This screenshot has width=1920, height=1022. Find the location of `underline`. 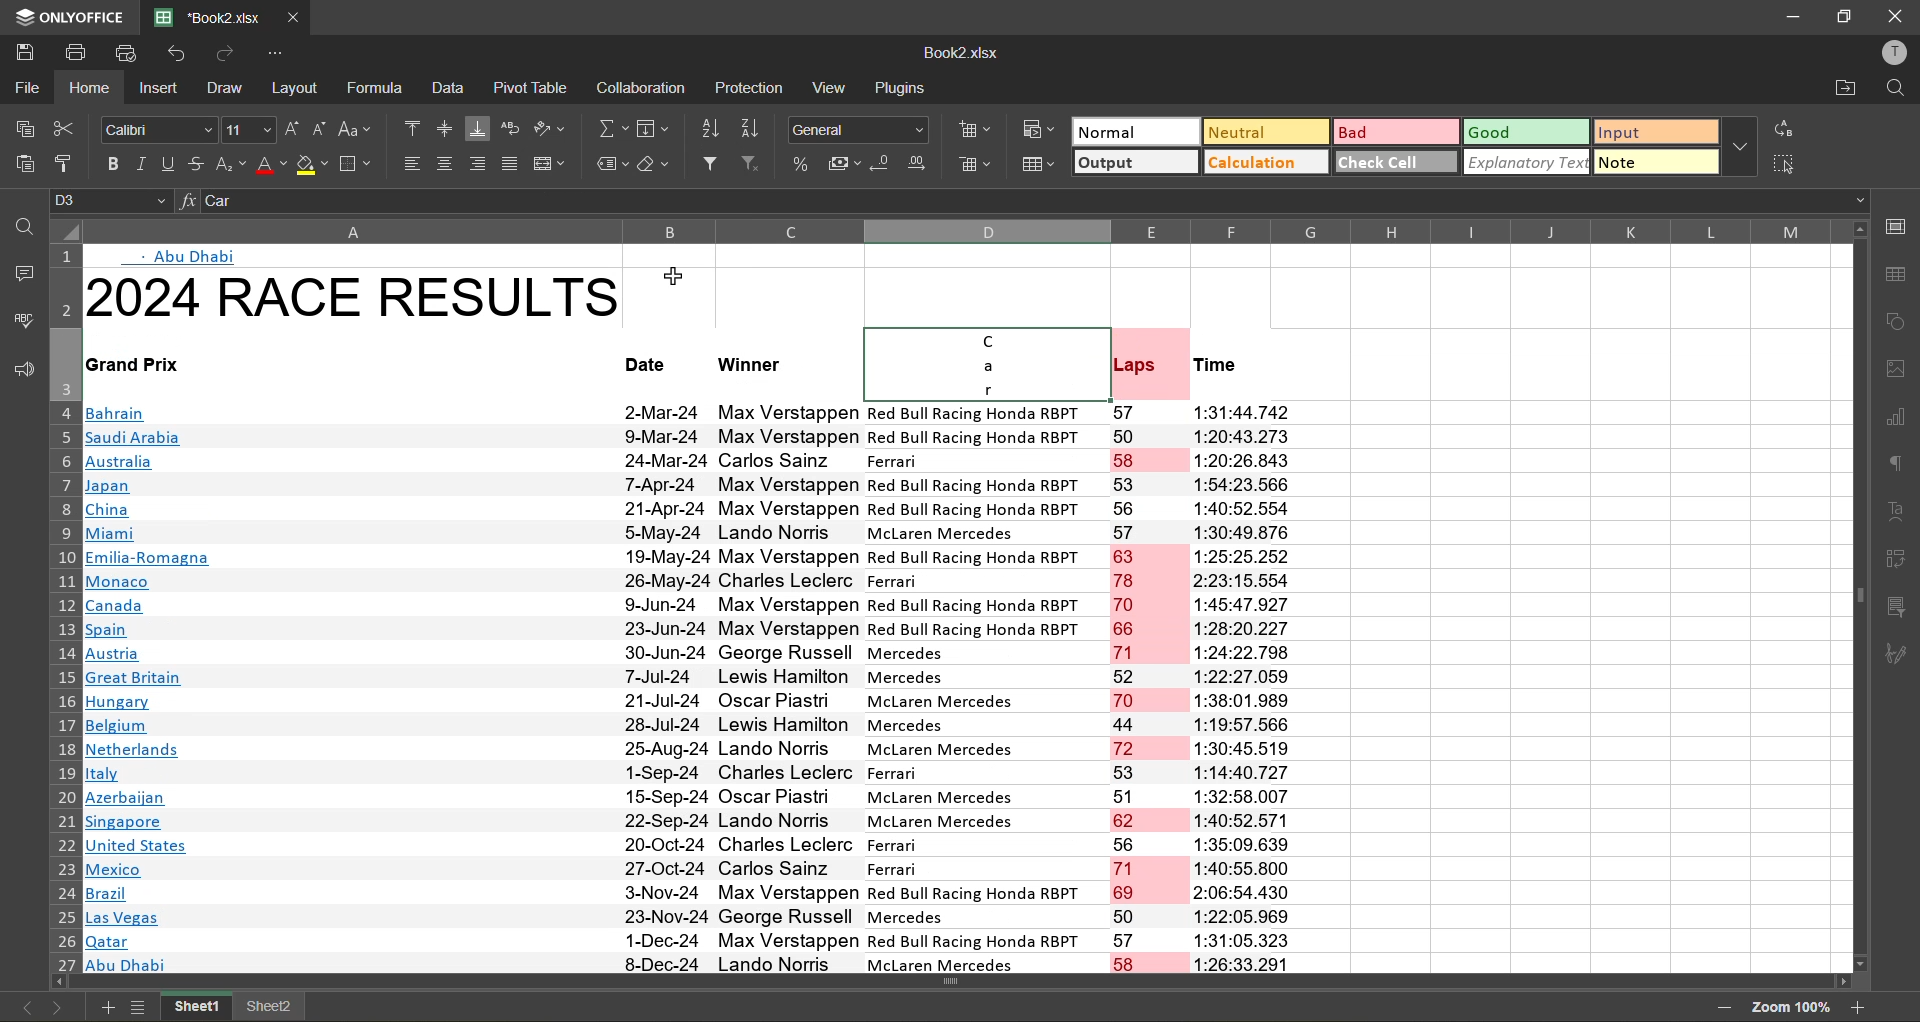

underline is located at coordinates (173, 164).